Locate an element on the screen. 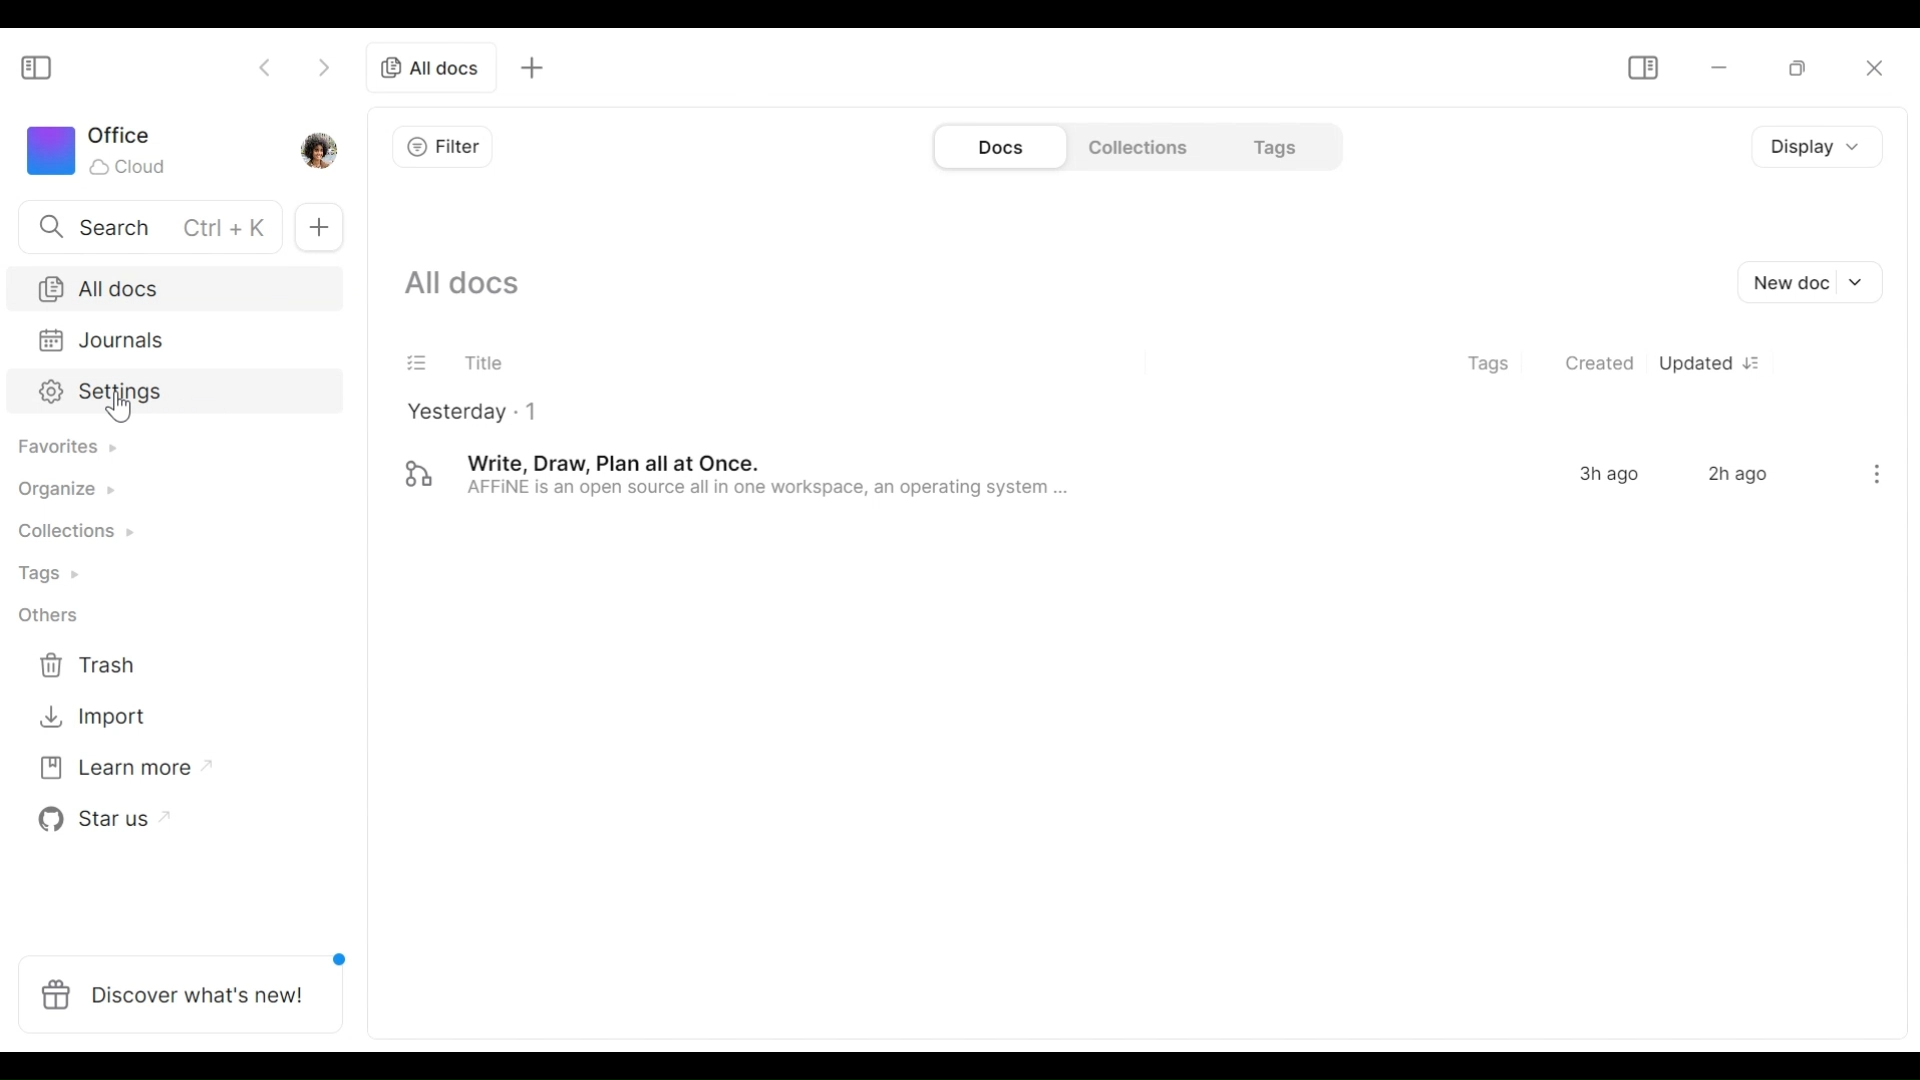  All documents is located at coordinates (169, 287).